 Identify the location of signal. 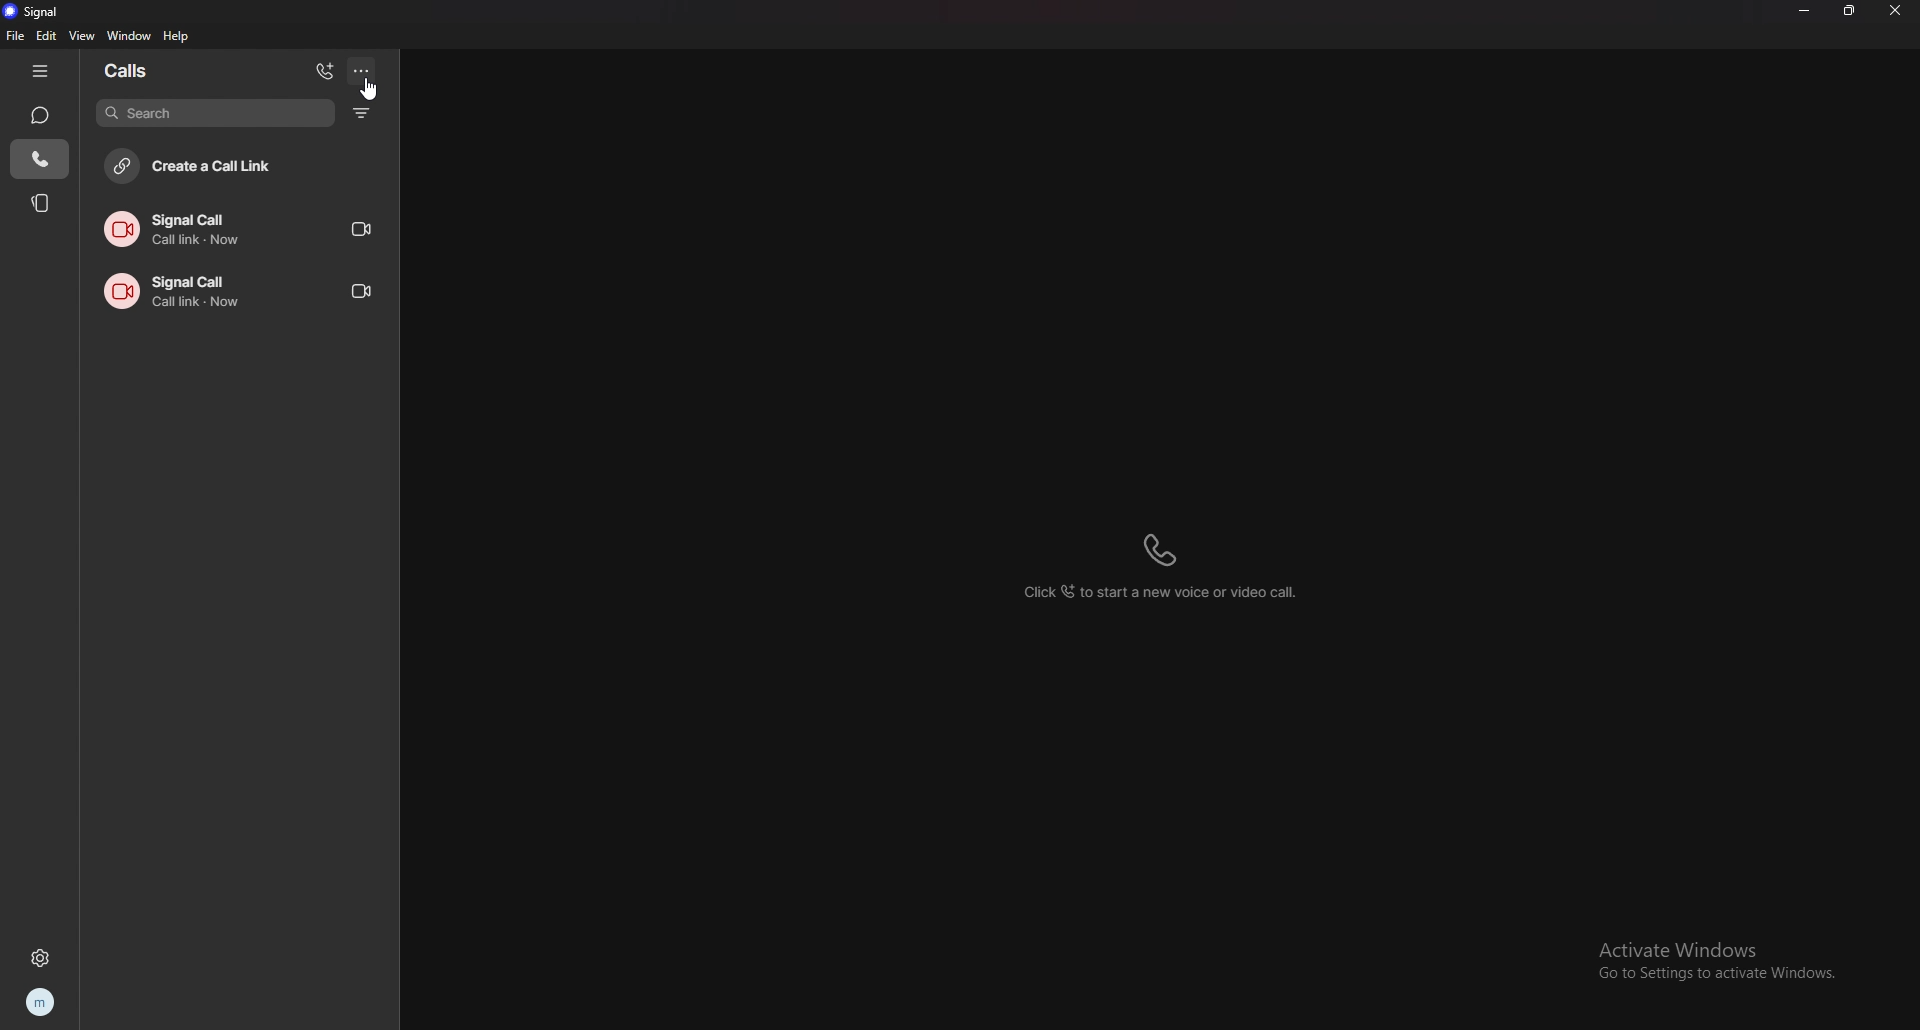
(47, 10).